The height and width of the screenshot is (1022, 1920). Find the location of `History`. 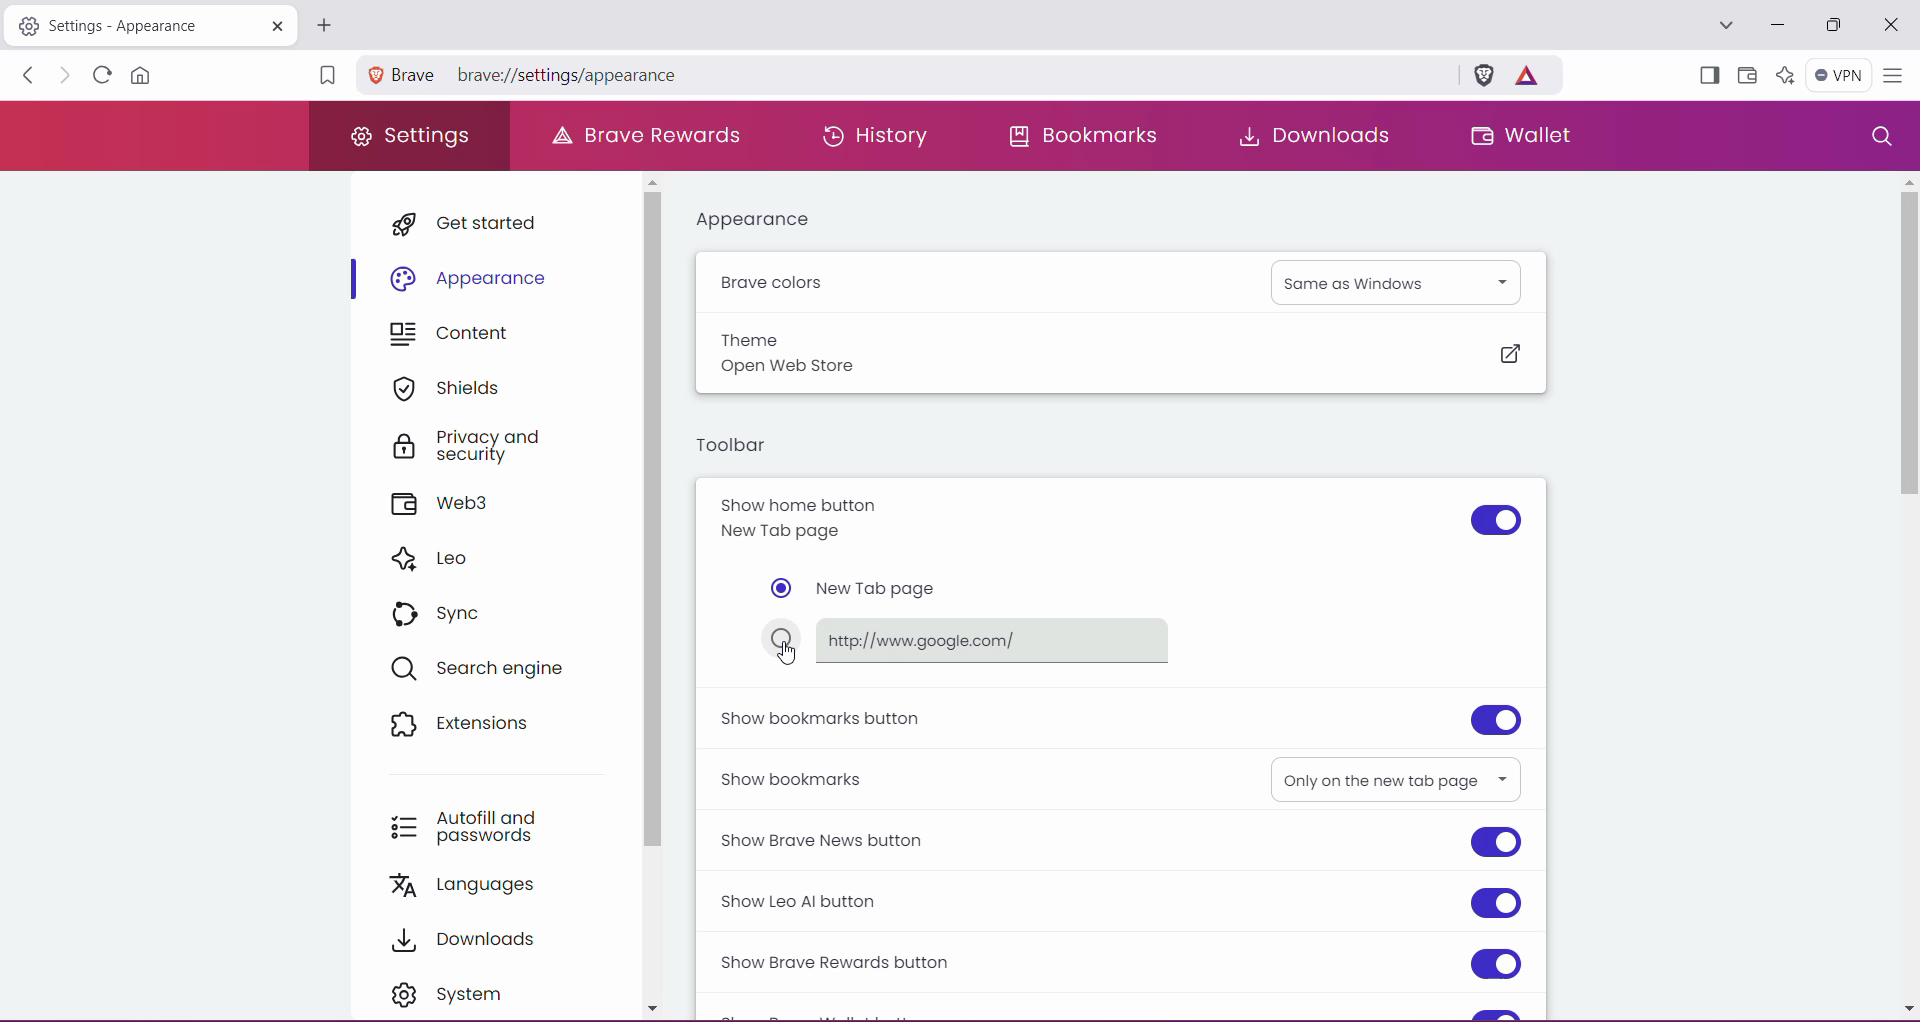

History is located at coordinates (870, 134).